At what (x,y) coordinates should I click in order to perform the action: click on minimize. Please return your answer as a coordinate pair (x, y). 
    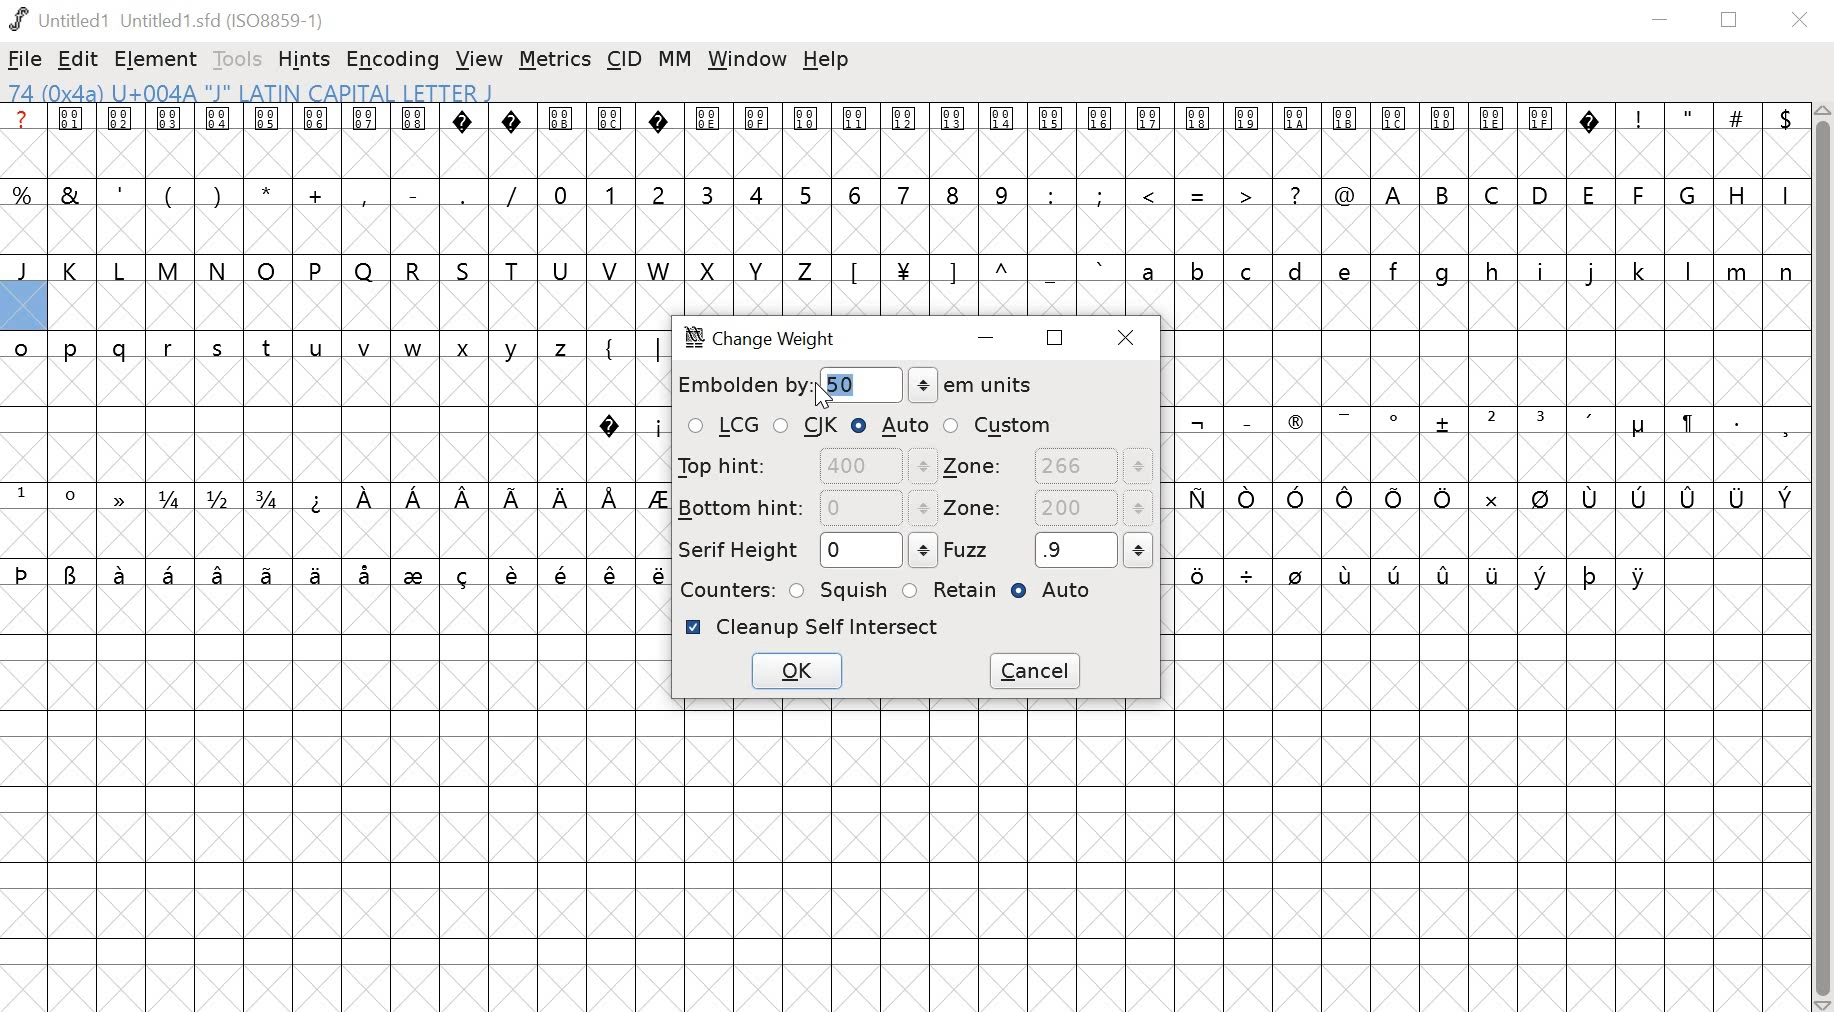
    Looking at the image, I should click on (990, 340).